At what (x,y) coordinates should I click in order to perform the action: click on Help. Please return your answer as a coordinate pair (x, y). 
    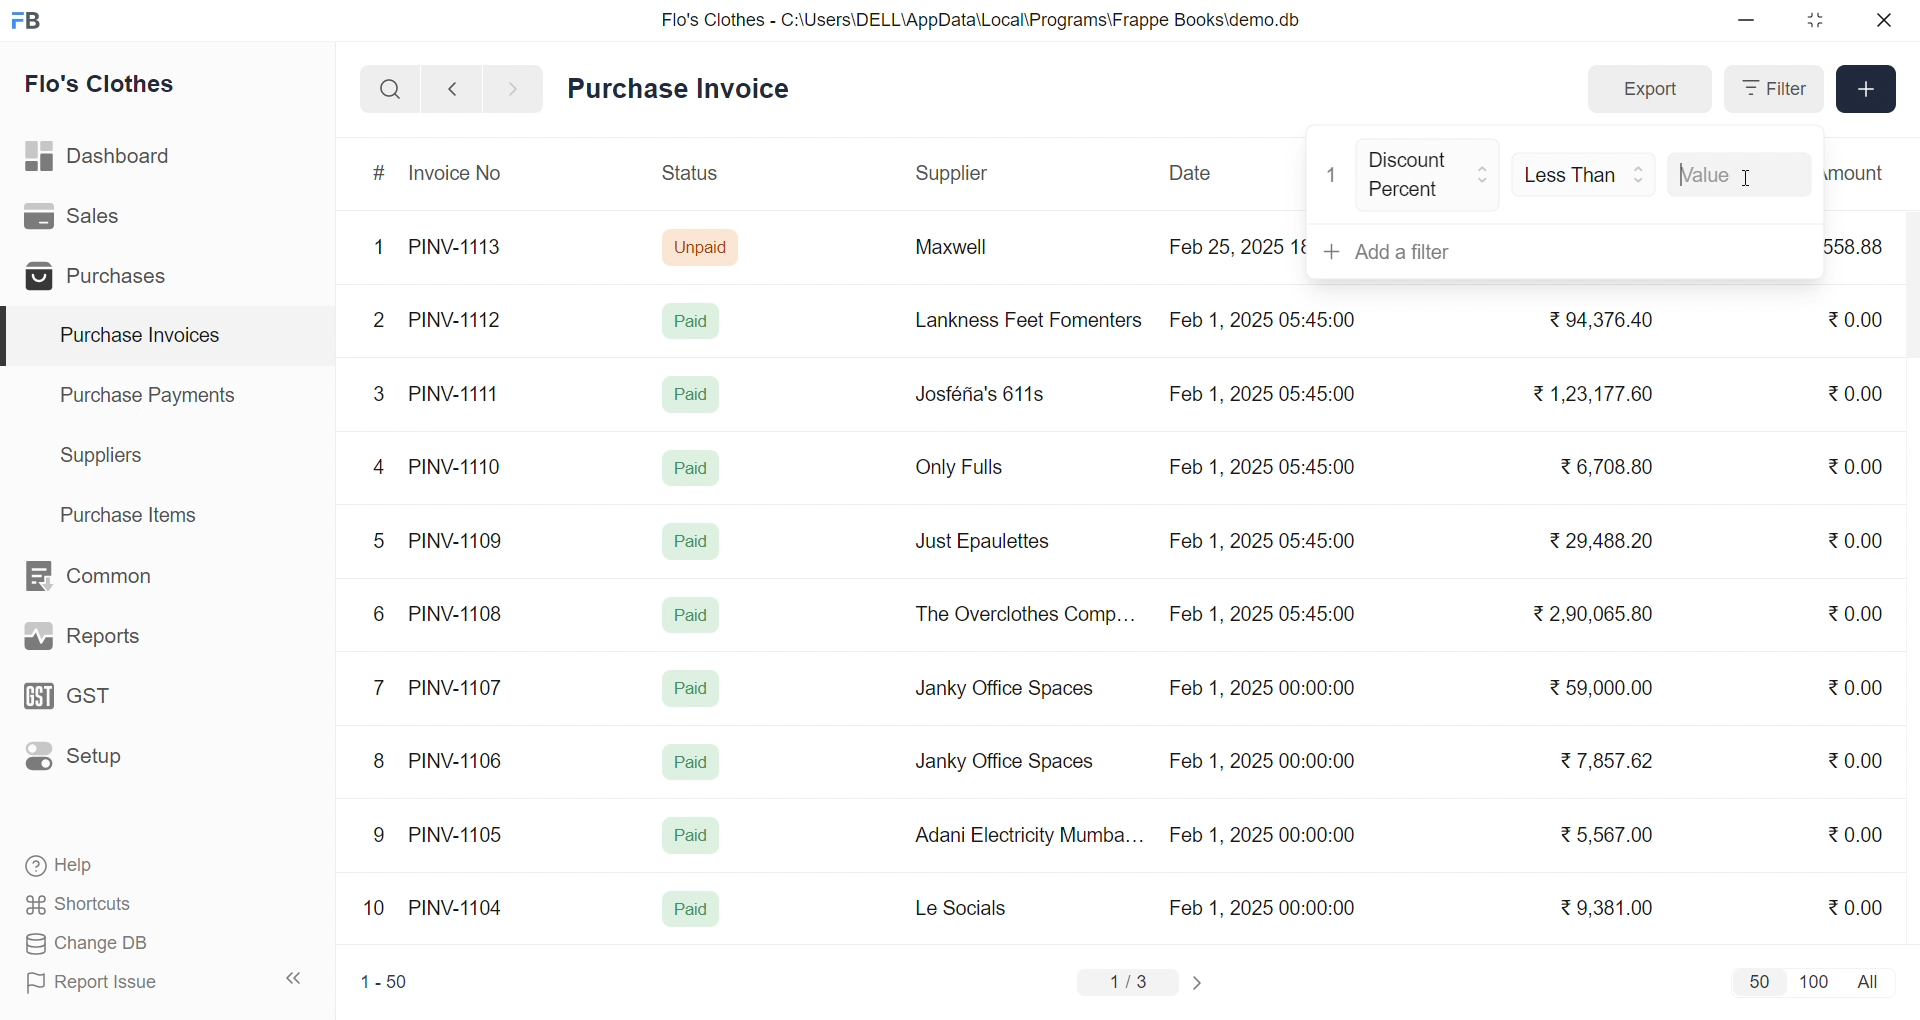
    Looking at the image, I should click on (124, 867).